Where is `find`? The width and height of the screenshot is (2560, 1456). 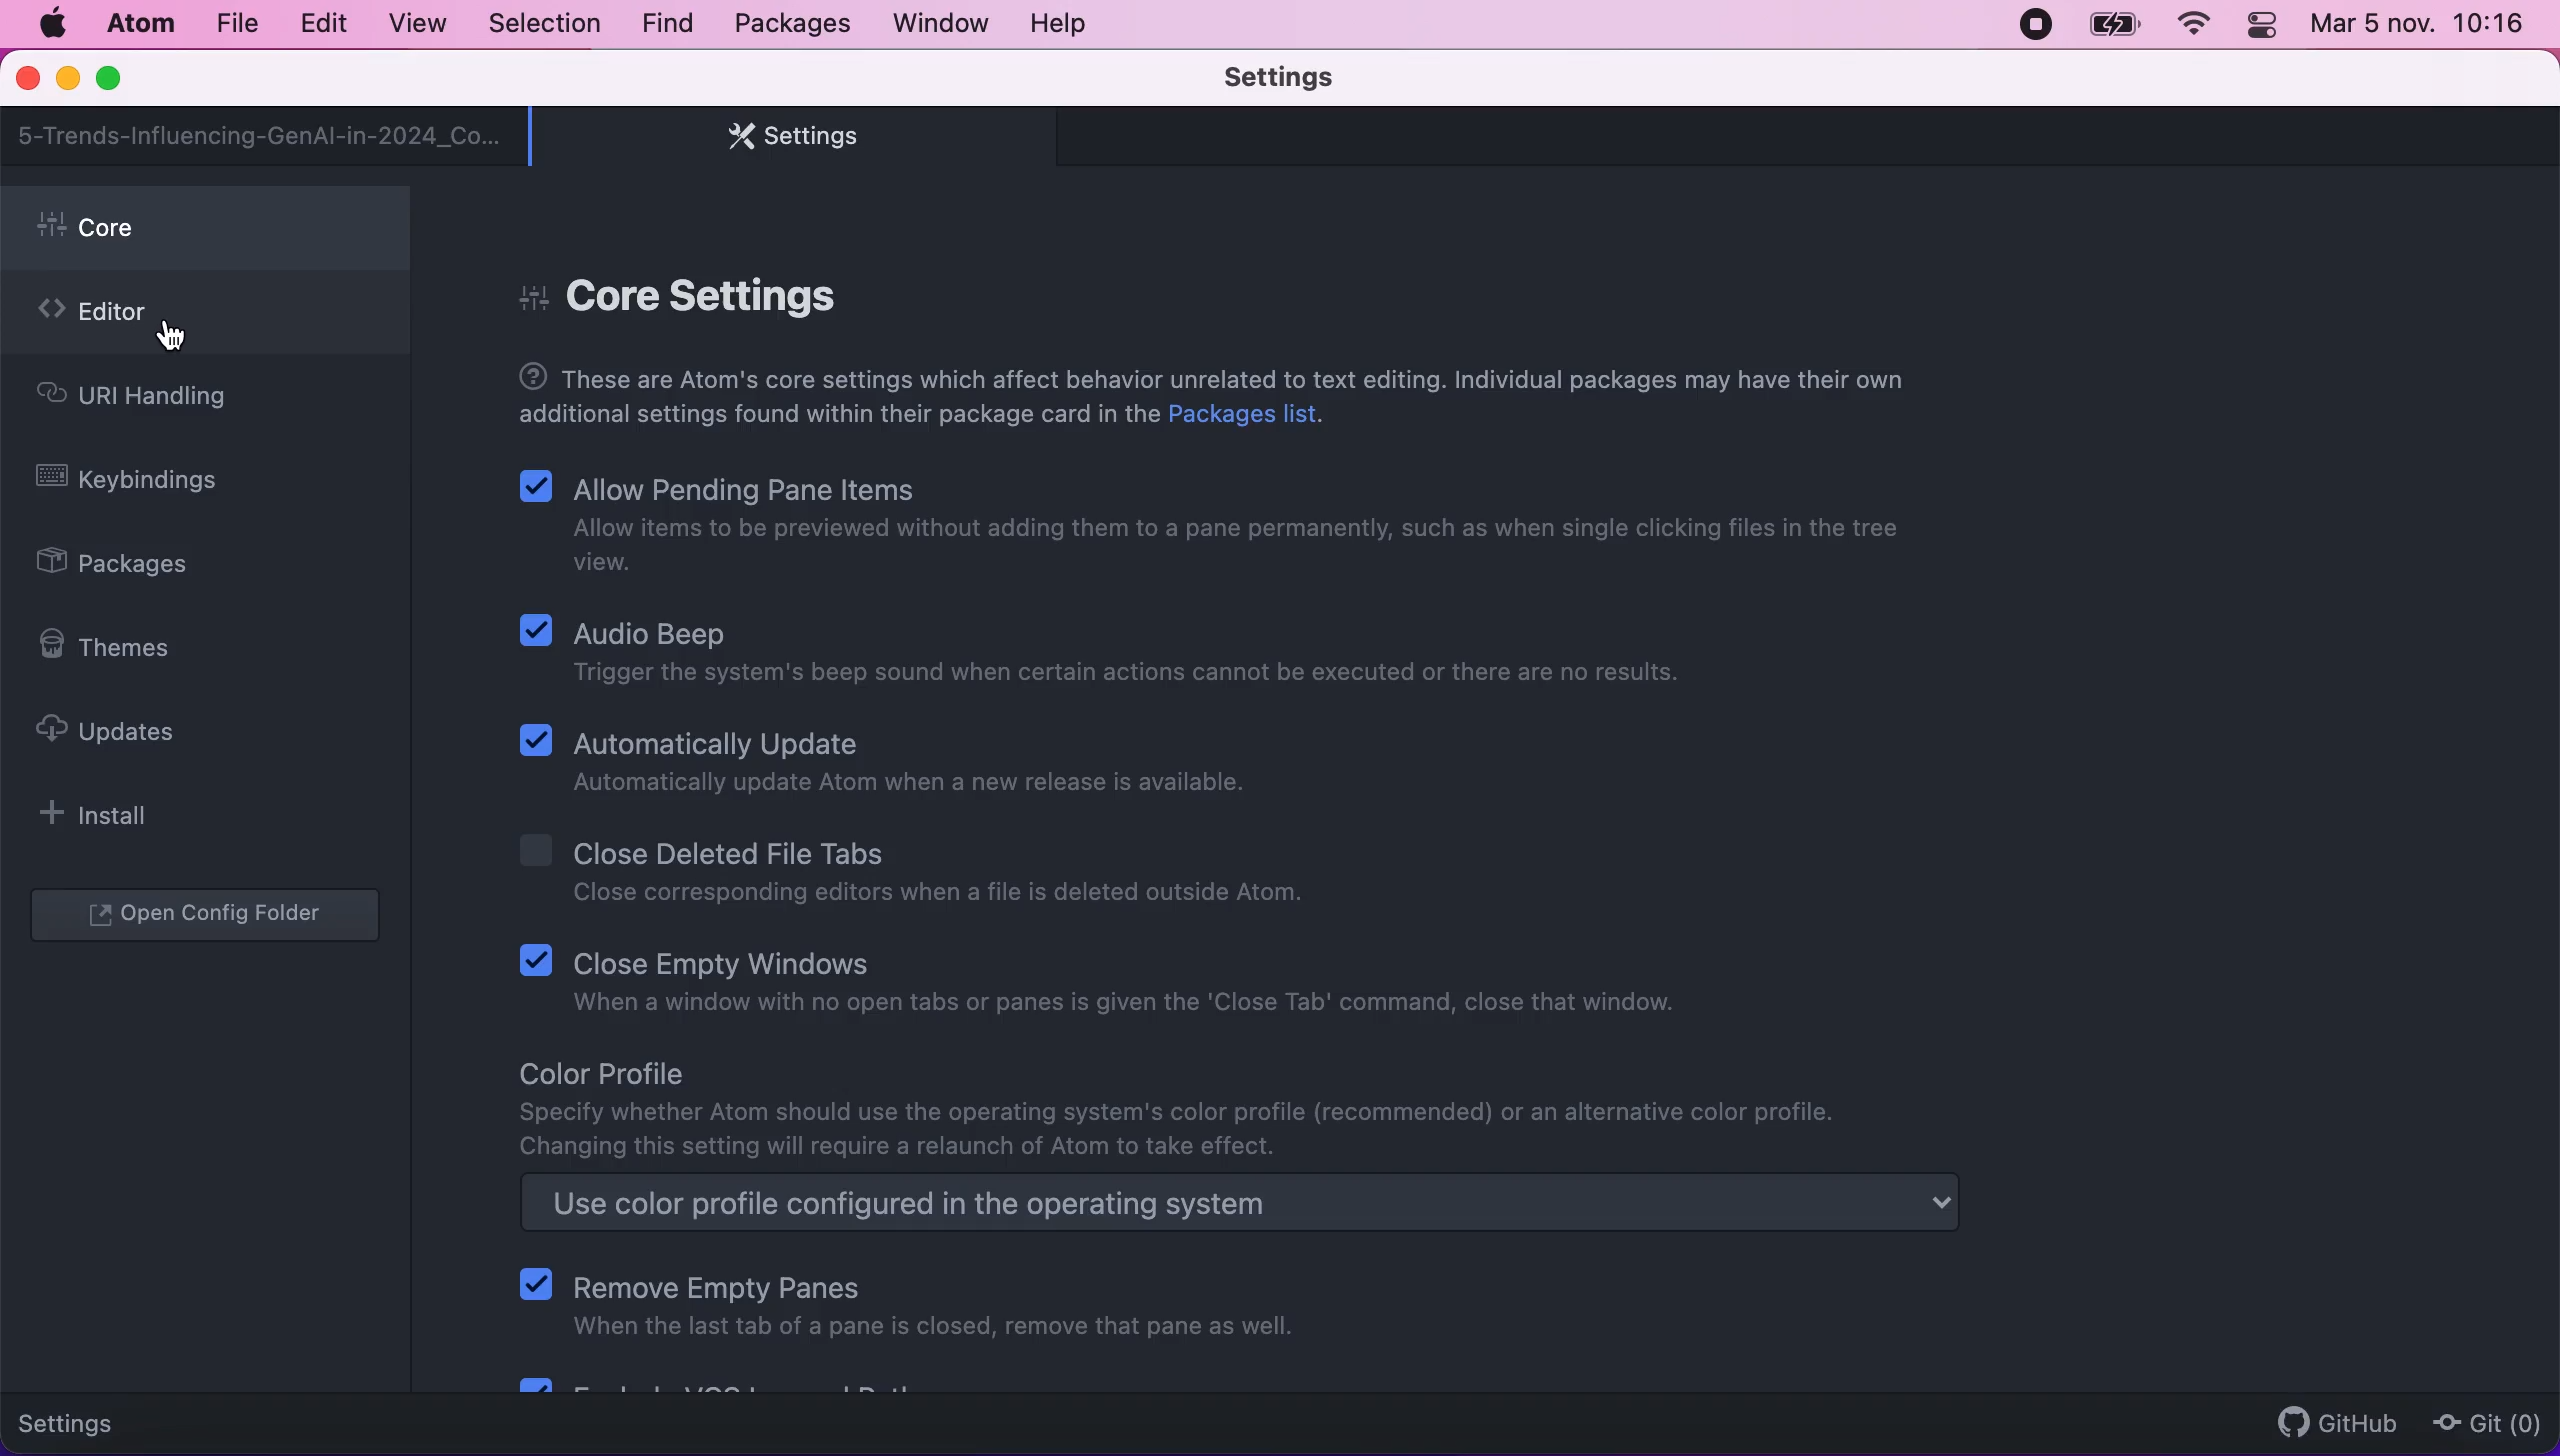 find is located at coordinates (667, 25).